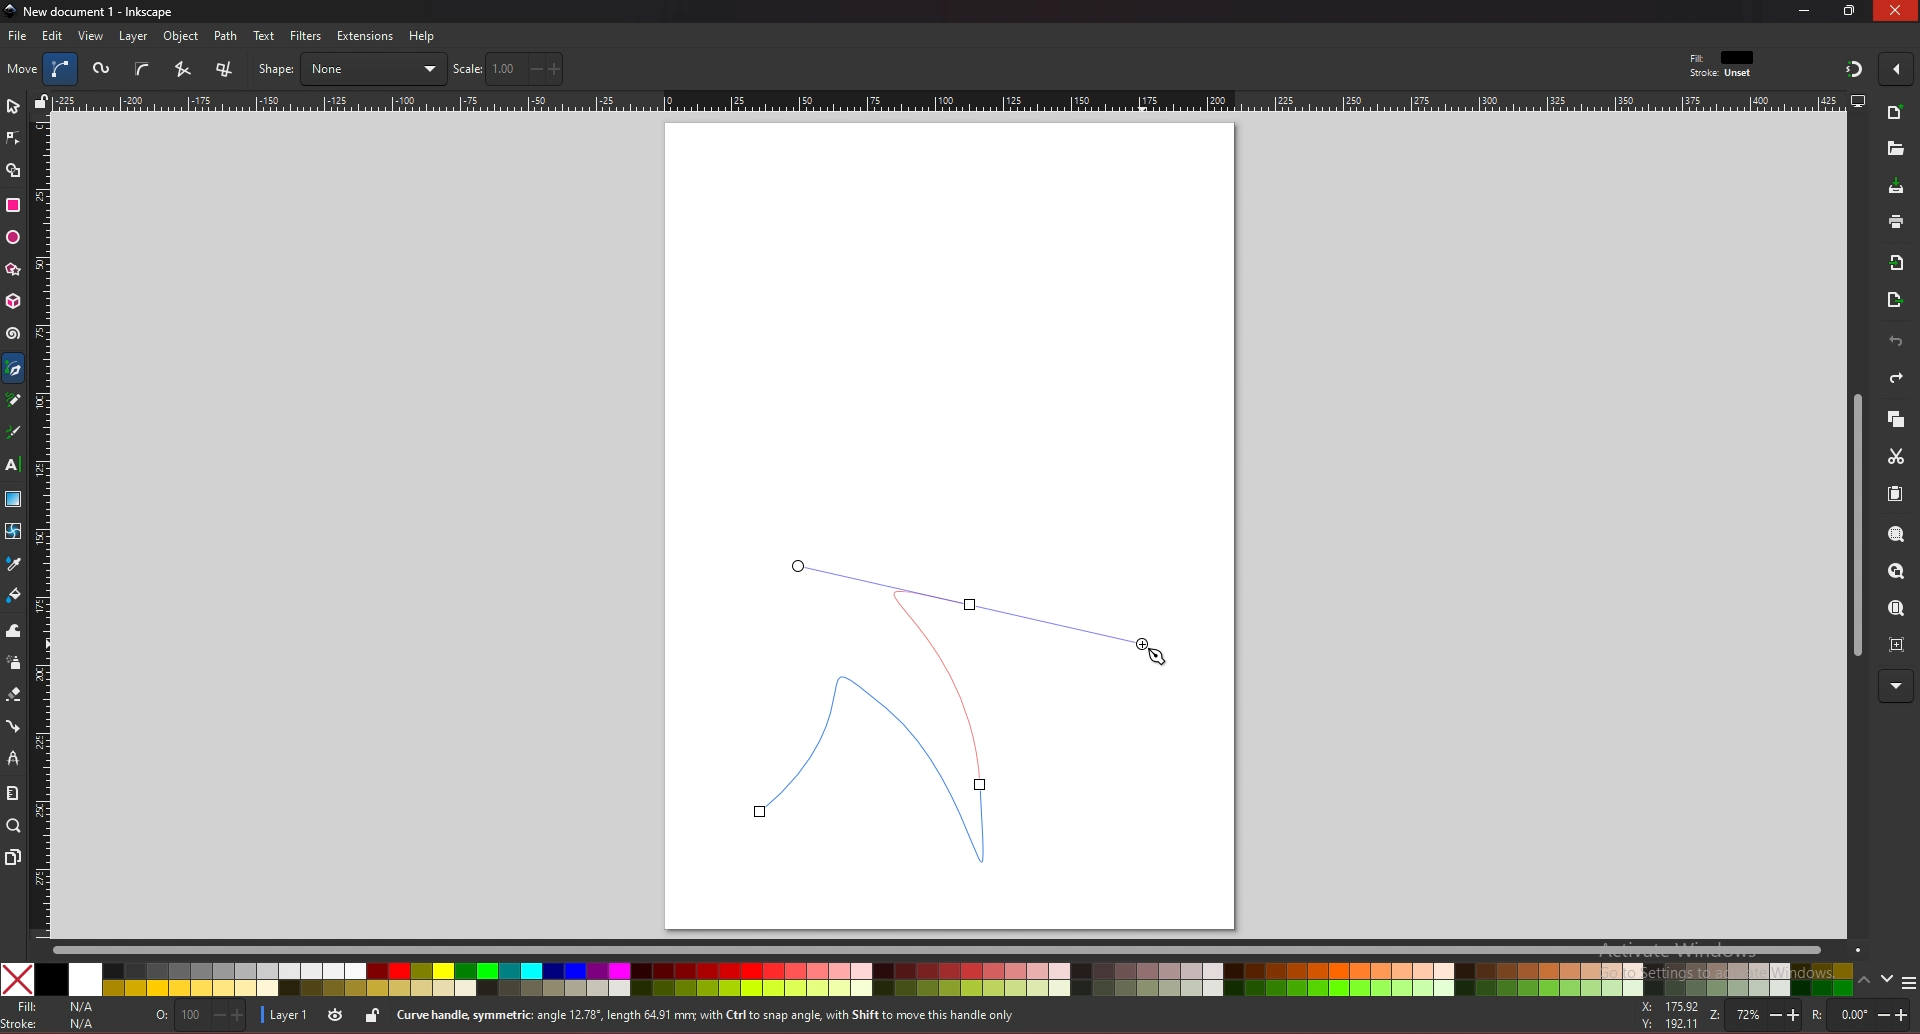 This screenshot has width=1920, height=1034. Describe the element at coordinates (1895, 495) in the screenshot. I see `paste` at that location.